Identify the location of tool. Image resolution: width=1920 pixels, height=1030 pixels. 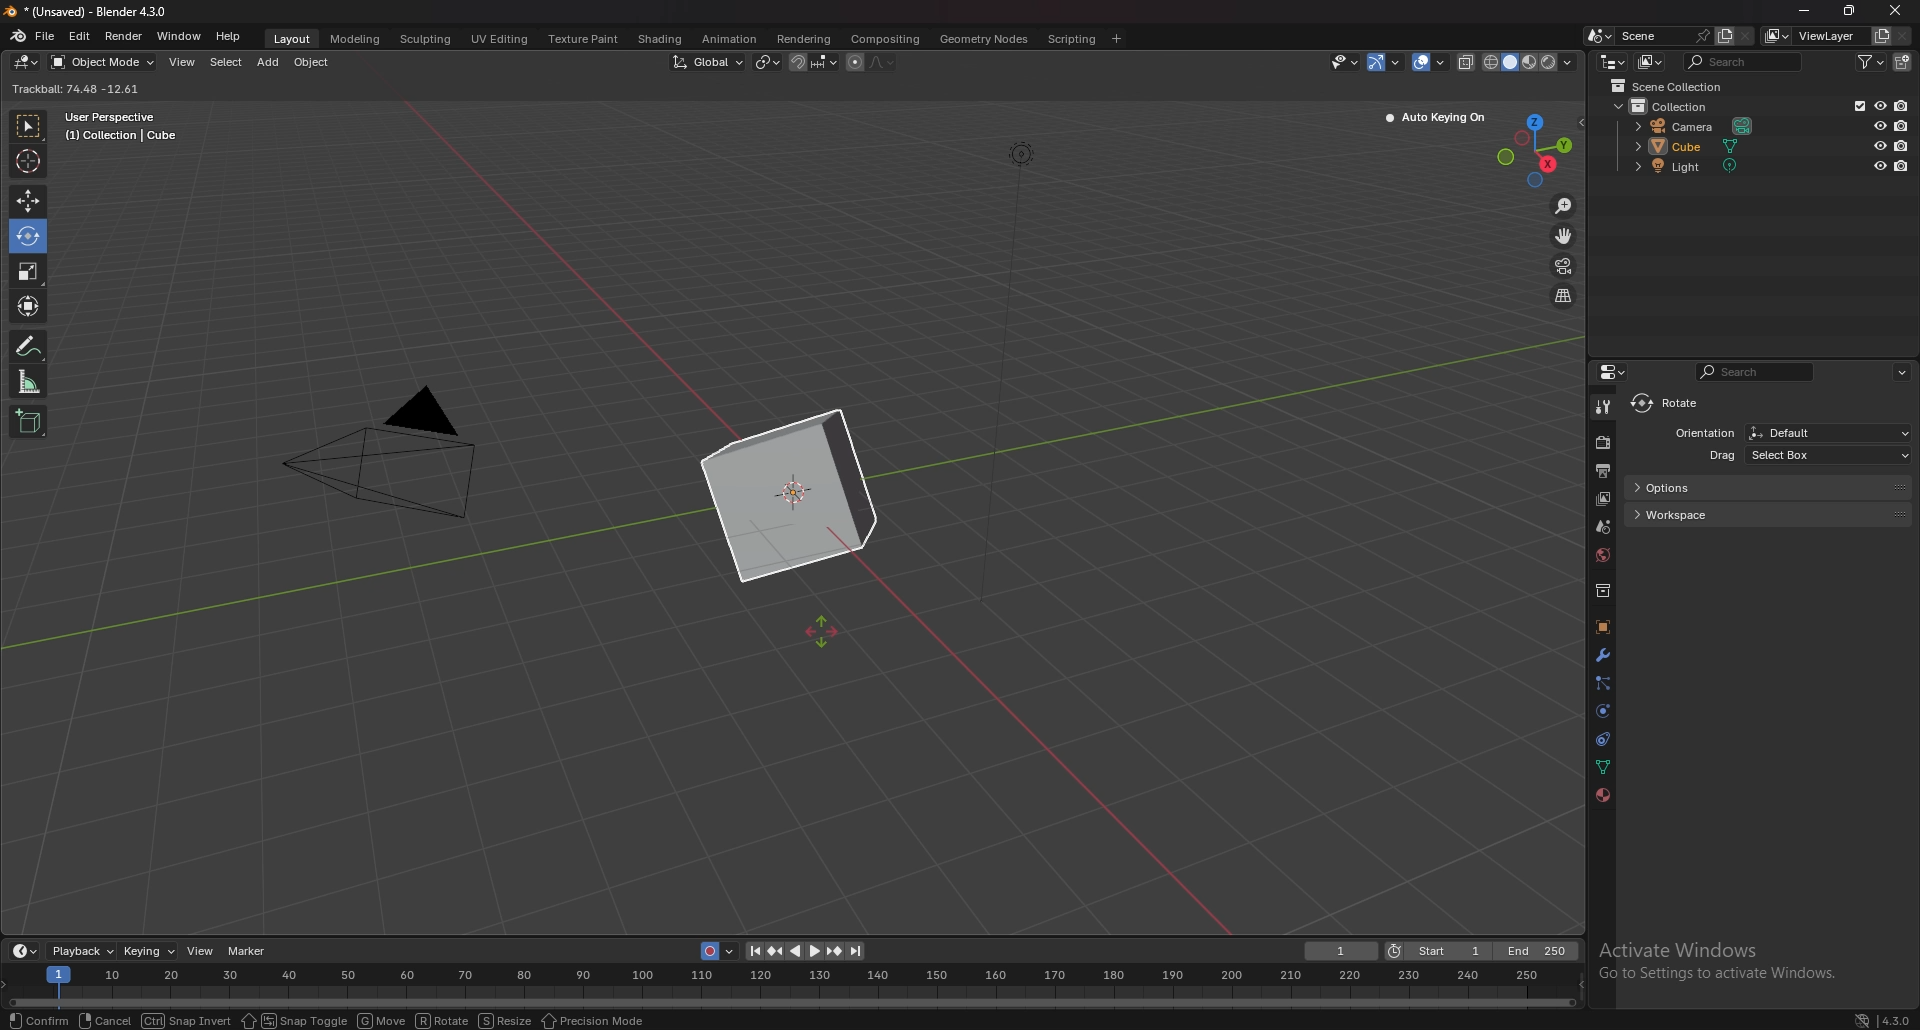
(1603, 408).